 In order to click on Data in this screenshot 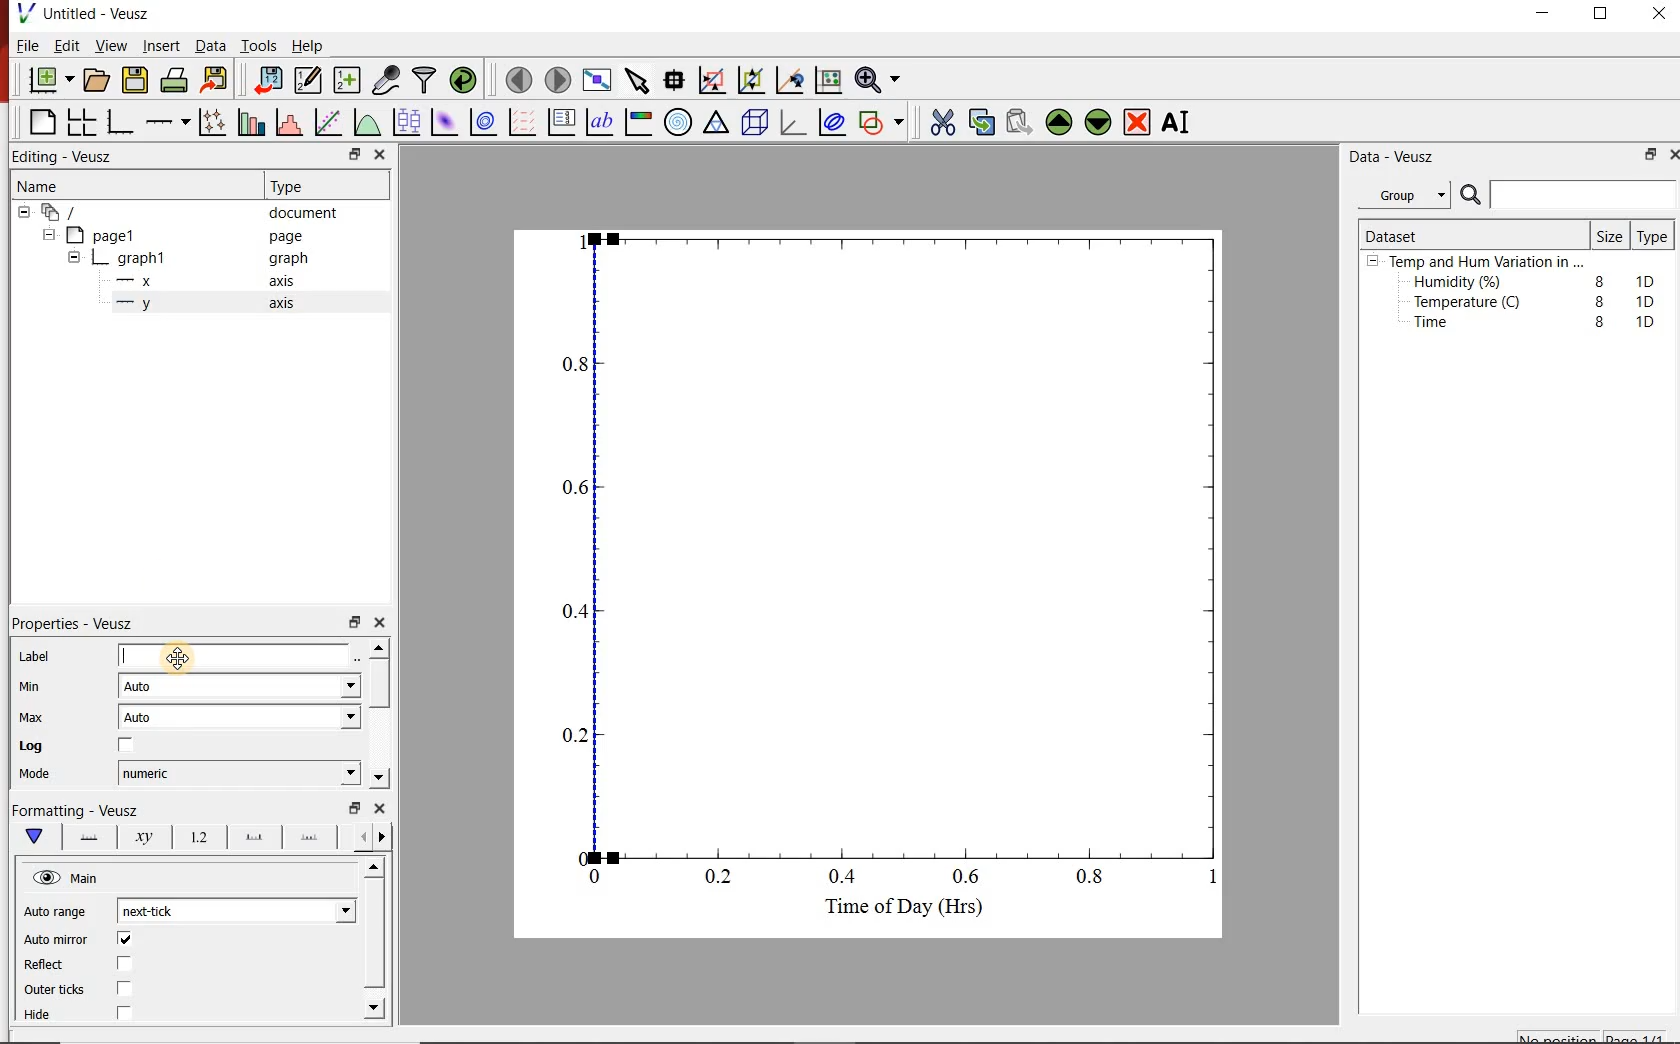, I will do `click(206, 46)`.